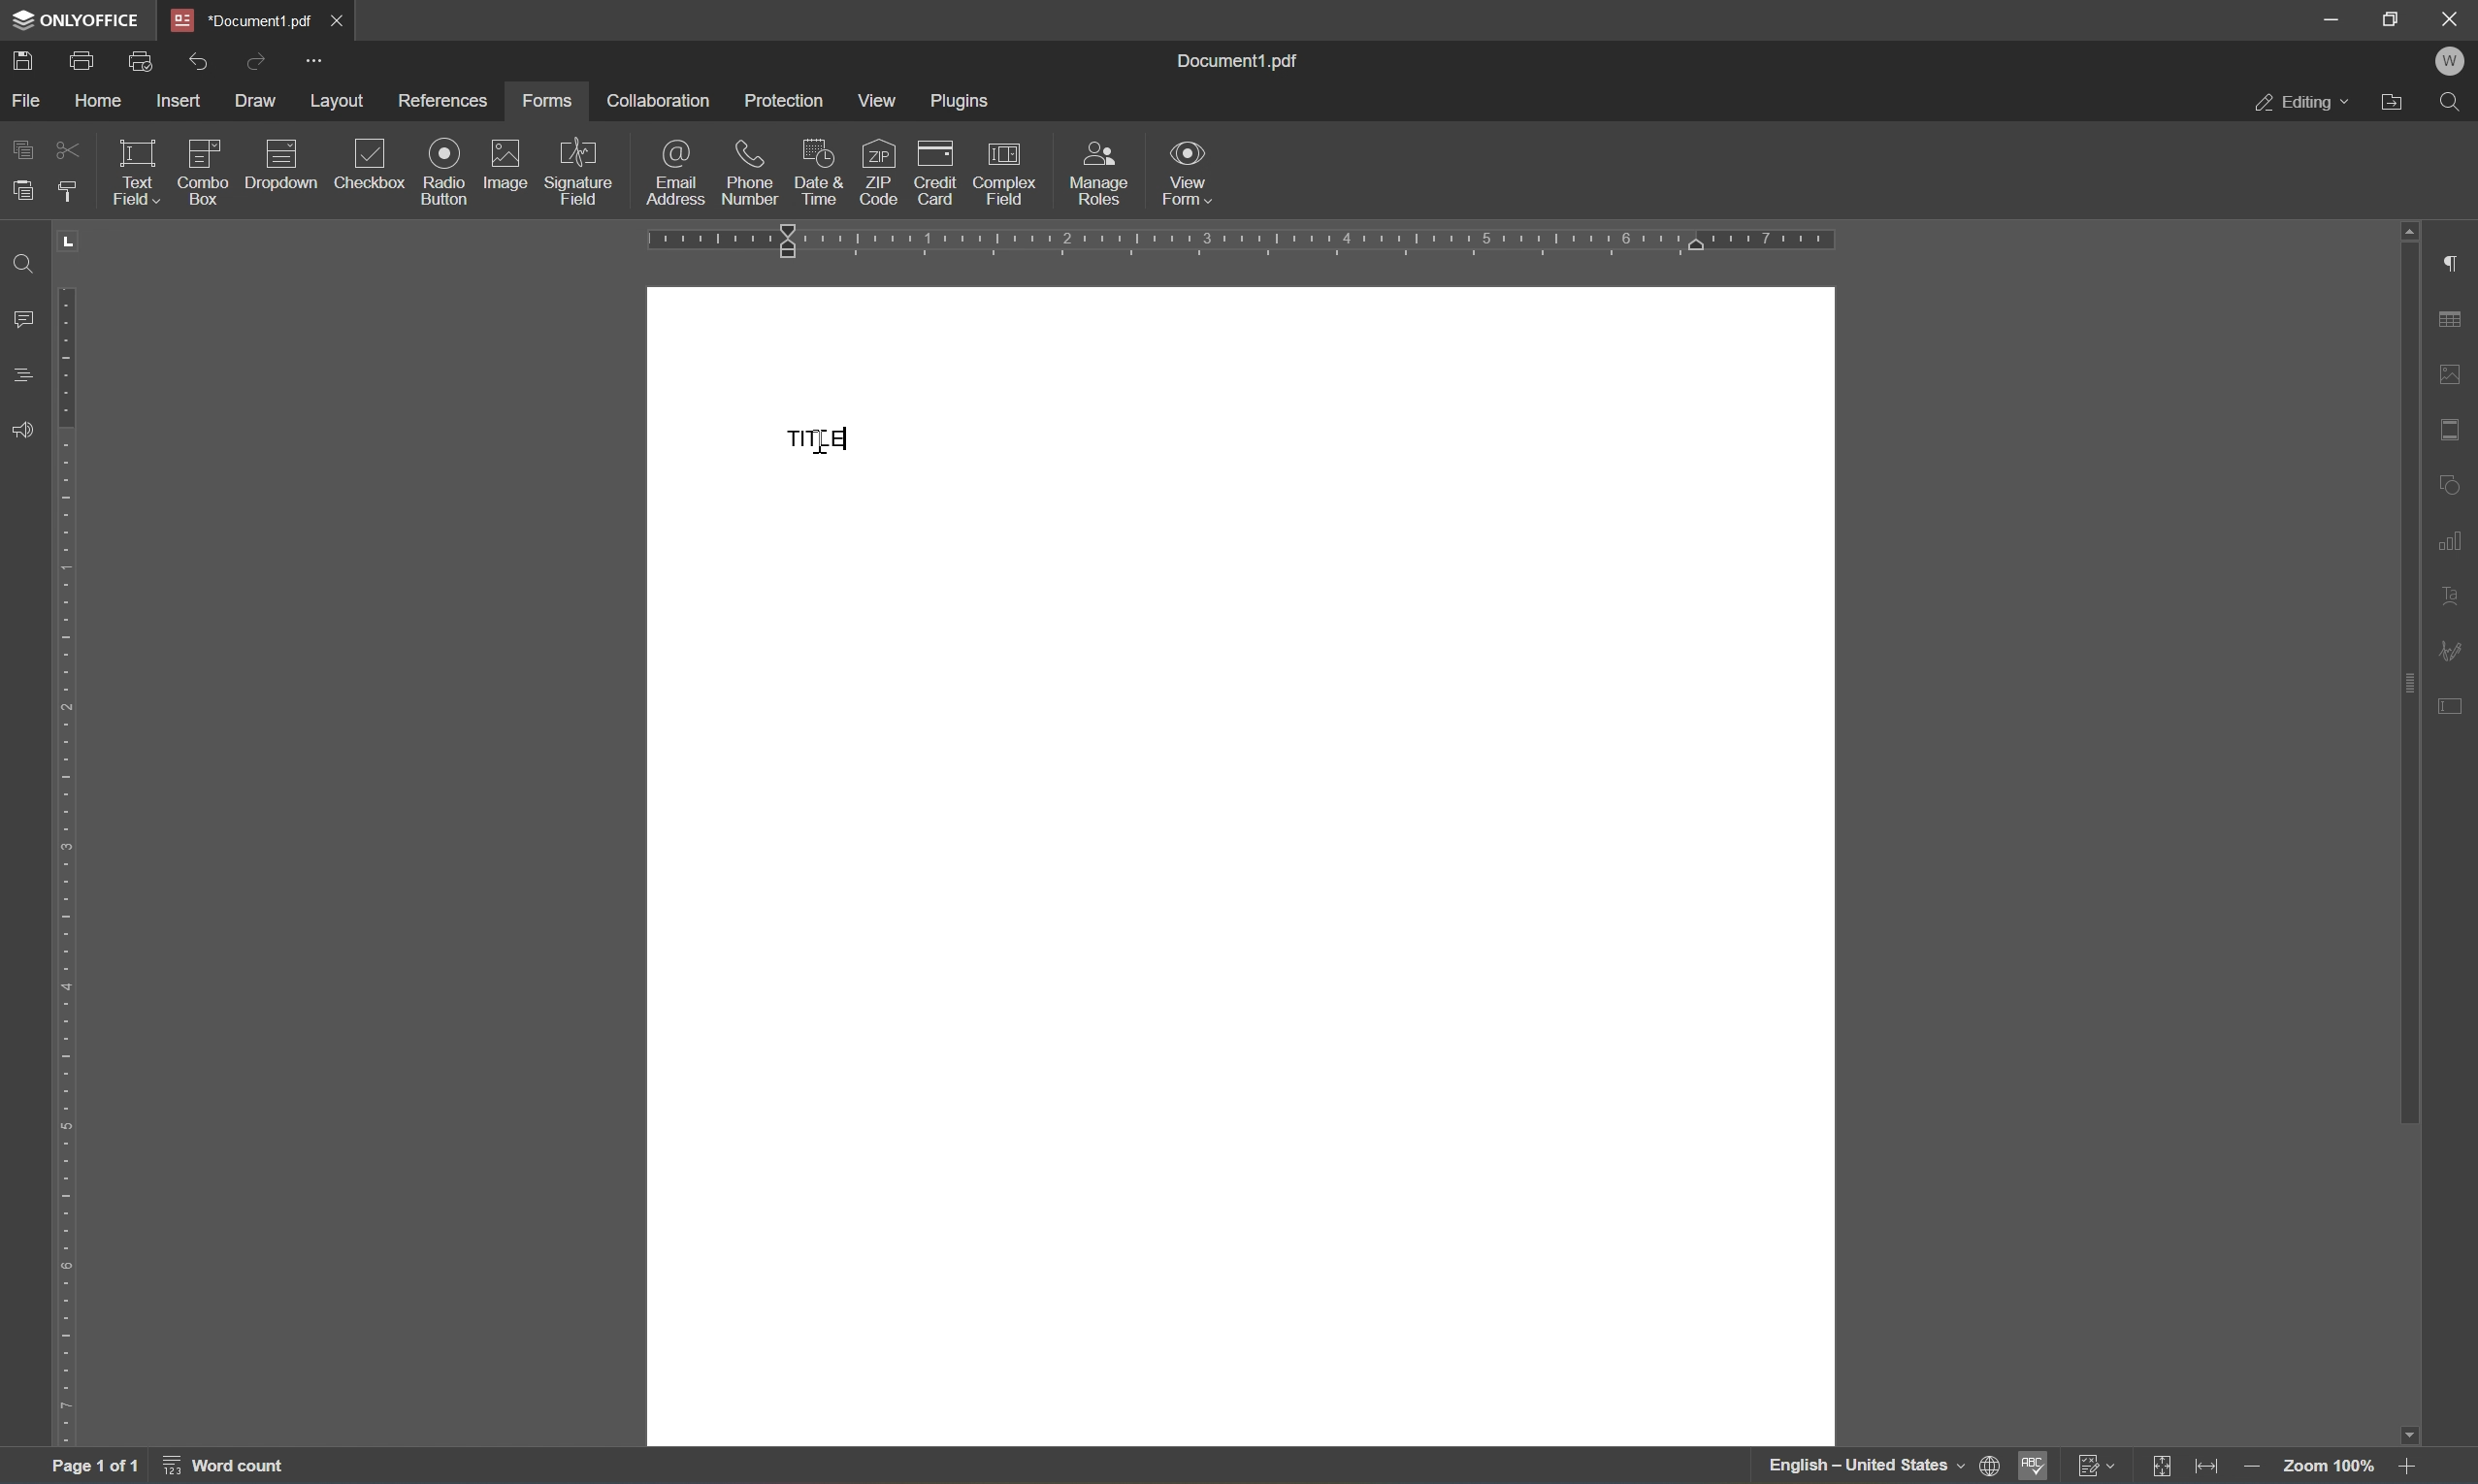 The height and width of the screenshot is (1484, 2478). Describe the element at coordinates (136, 169) in the screenshot. I see `text field` at that location.